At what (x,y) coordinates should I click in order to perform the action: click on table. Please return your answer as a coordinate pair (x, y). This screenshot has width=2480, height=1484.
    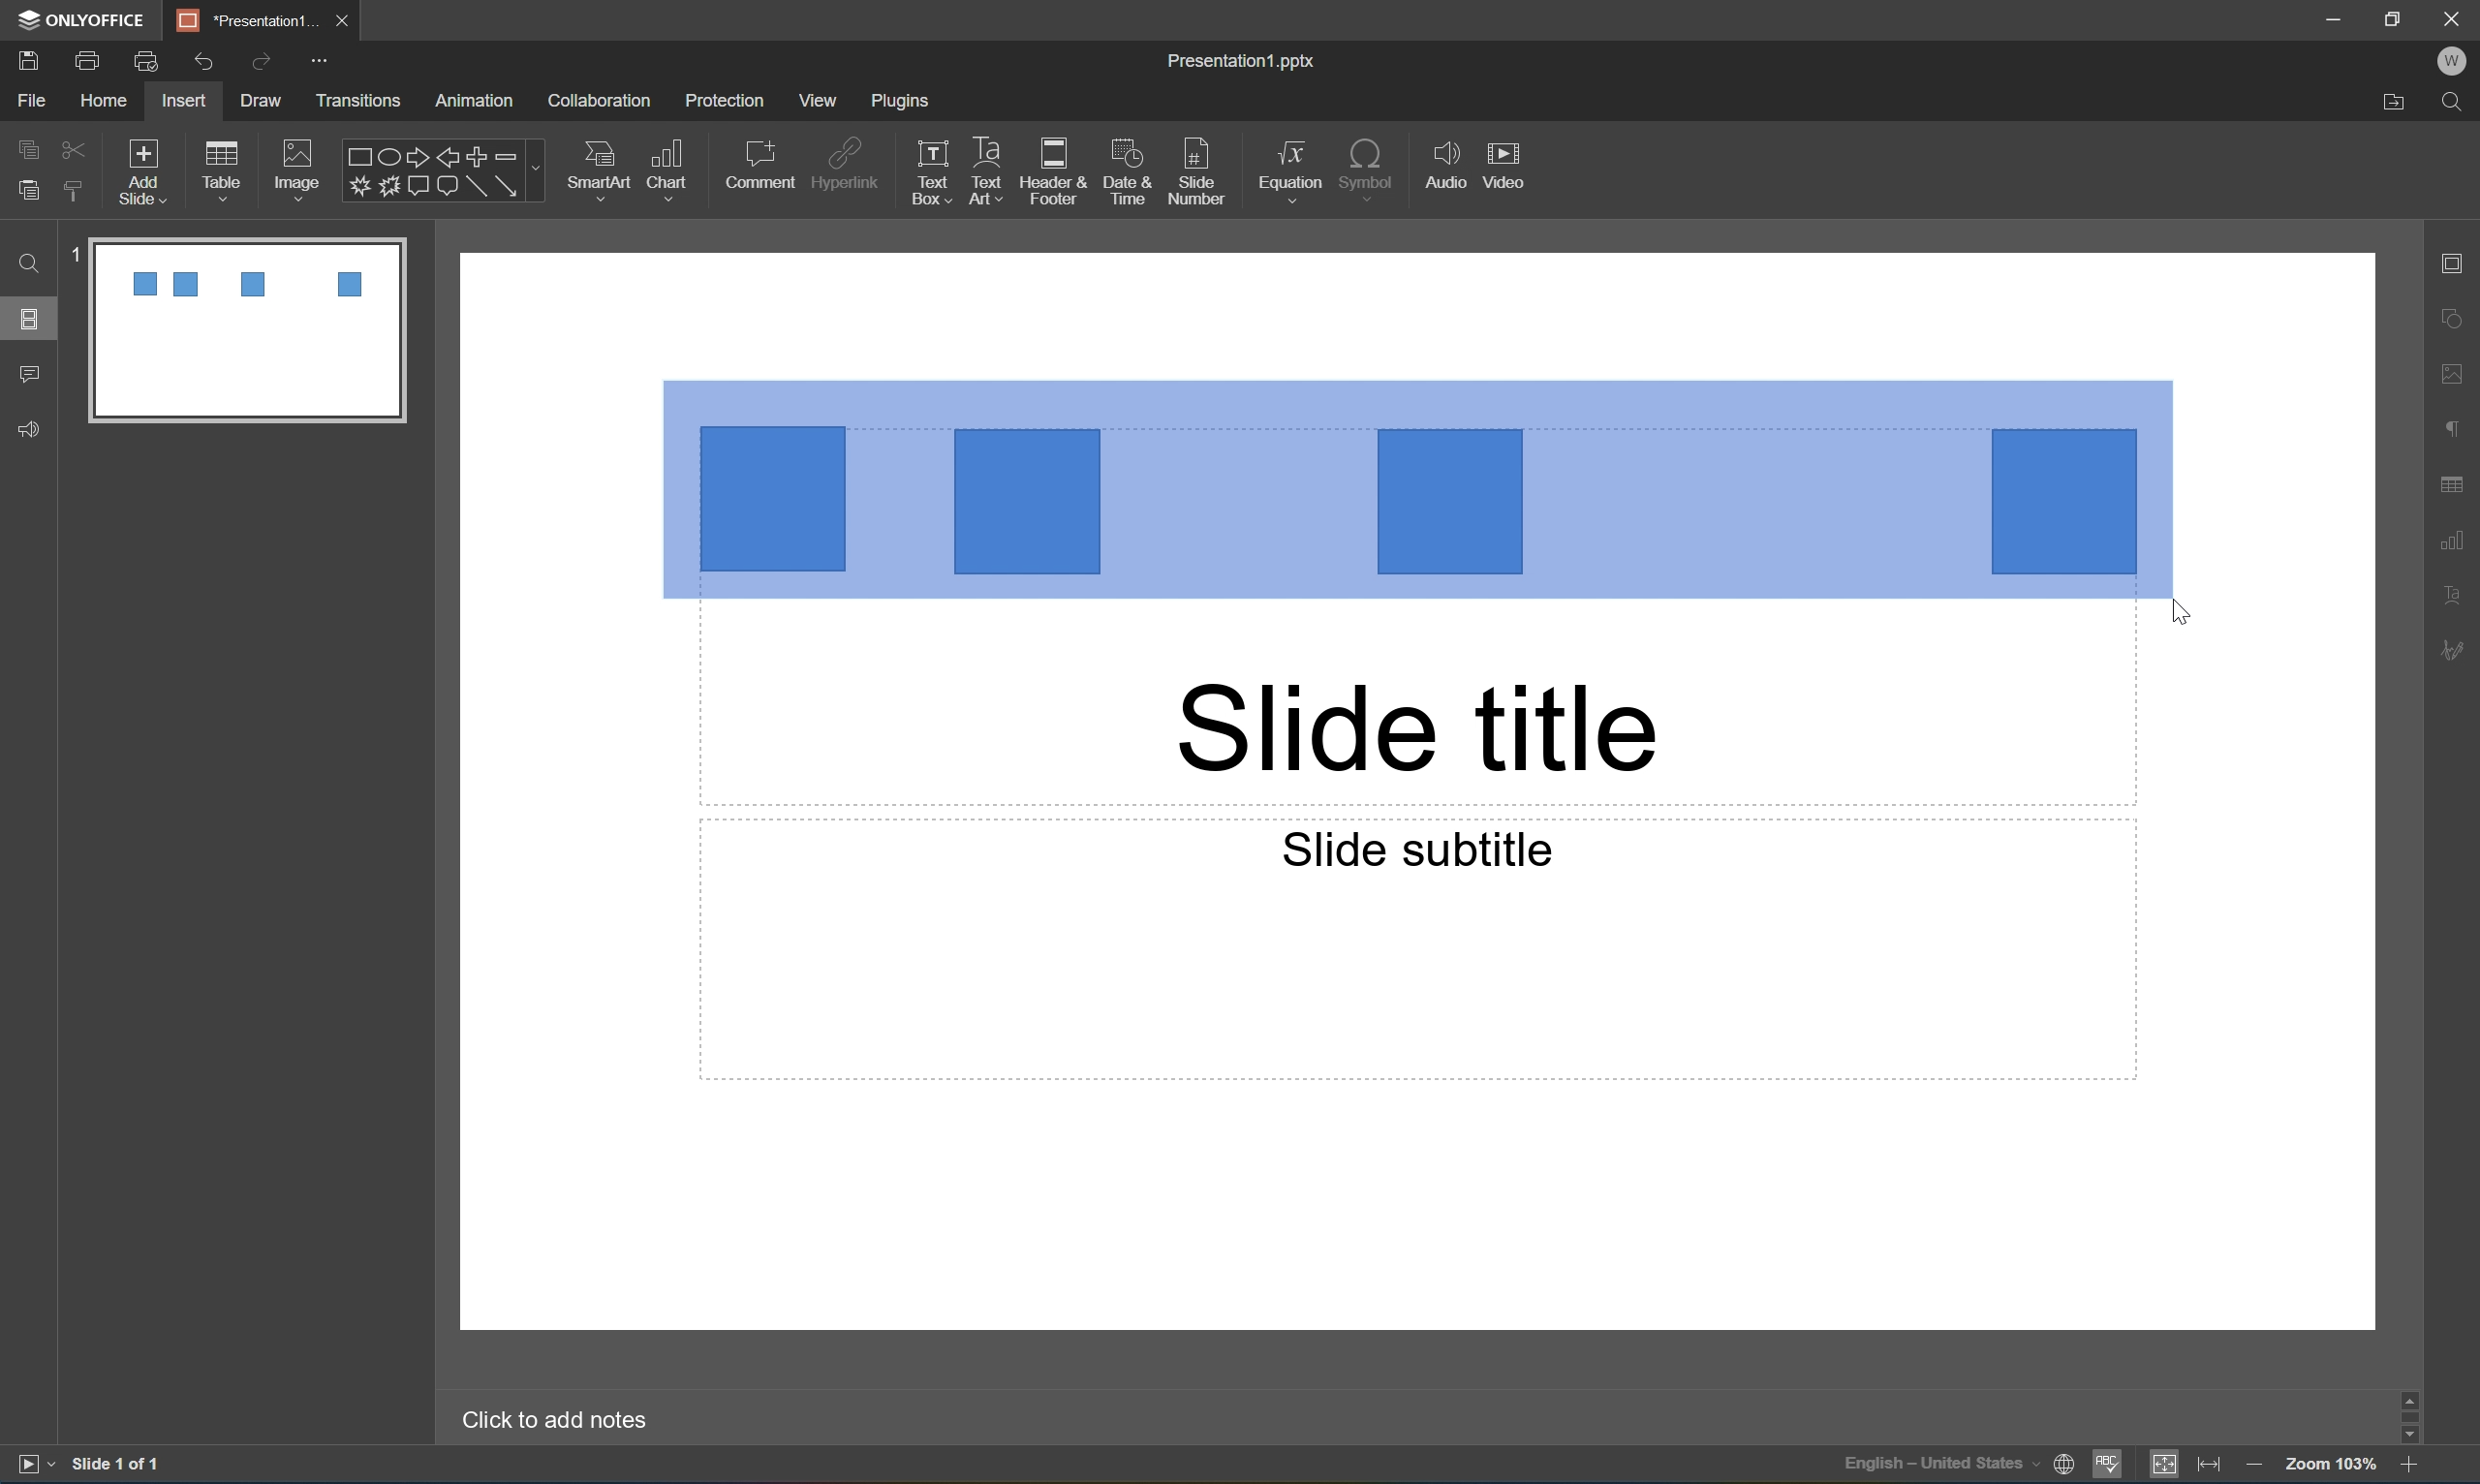
    Looking at the image, I should click on (230, 165).